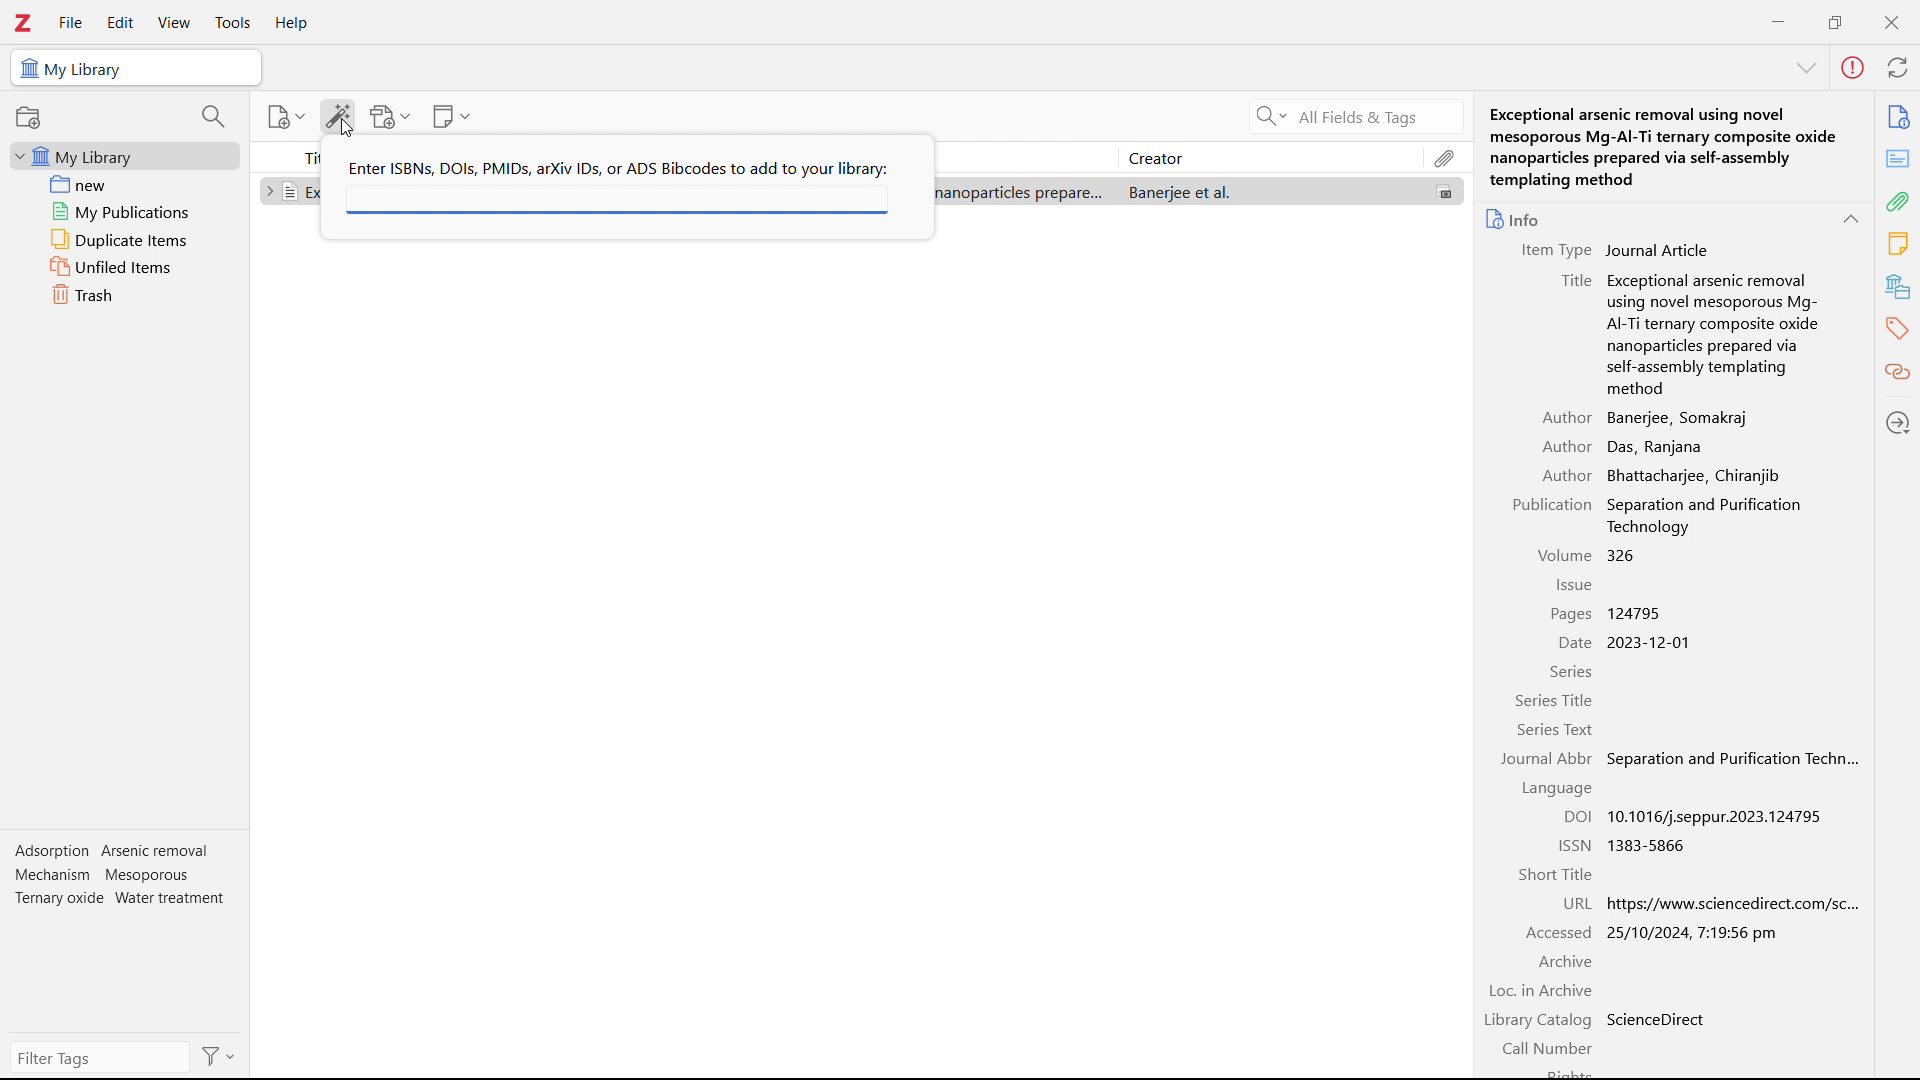 This screenshot has width=1920, height=1080. I want to click on Science direct, so click(1660, 1019).